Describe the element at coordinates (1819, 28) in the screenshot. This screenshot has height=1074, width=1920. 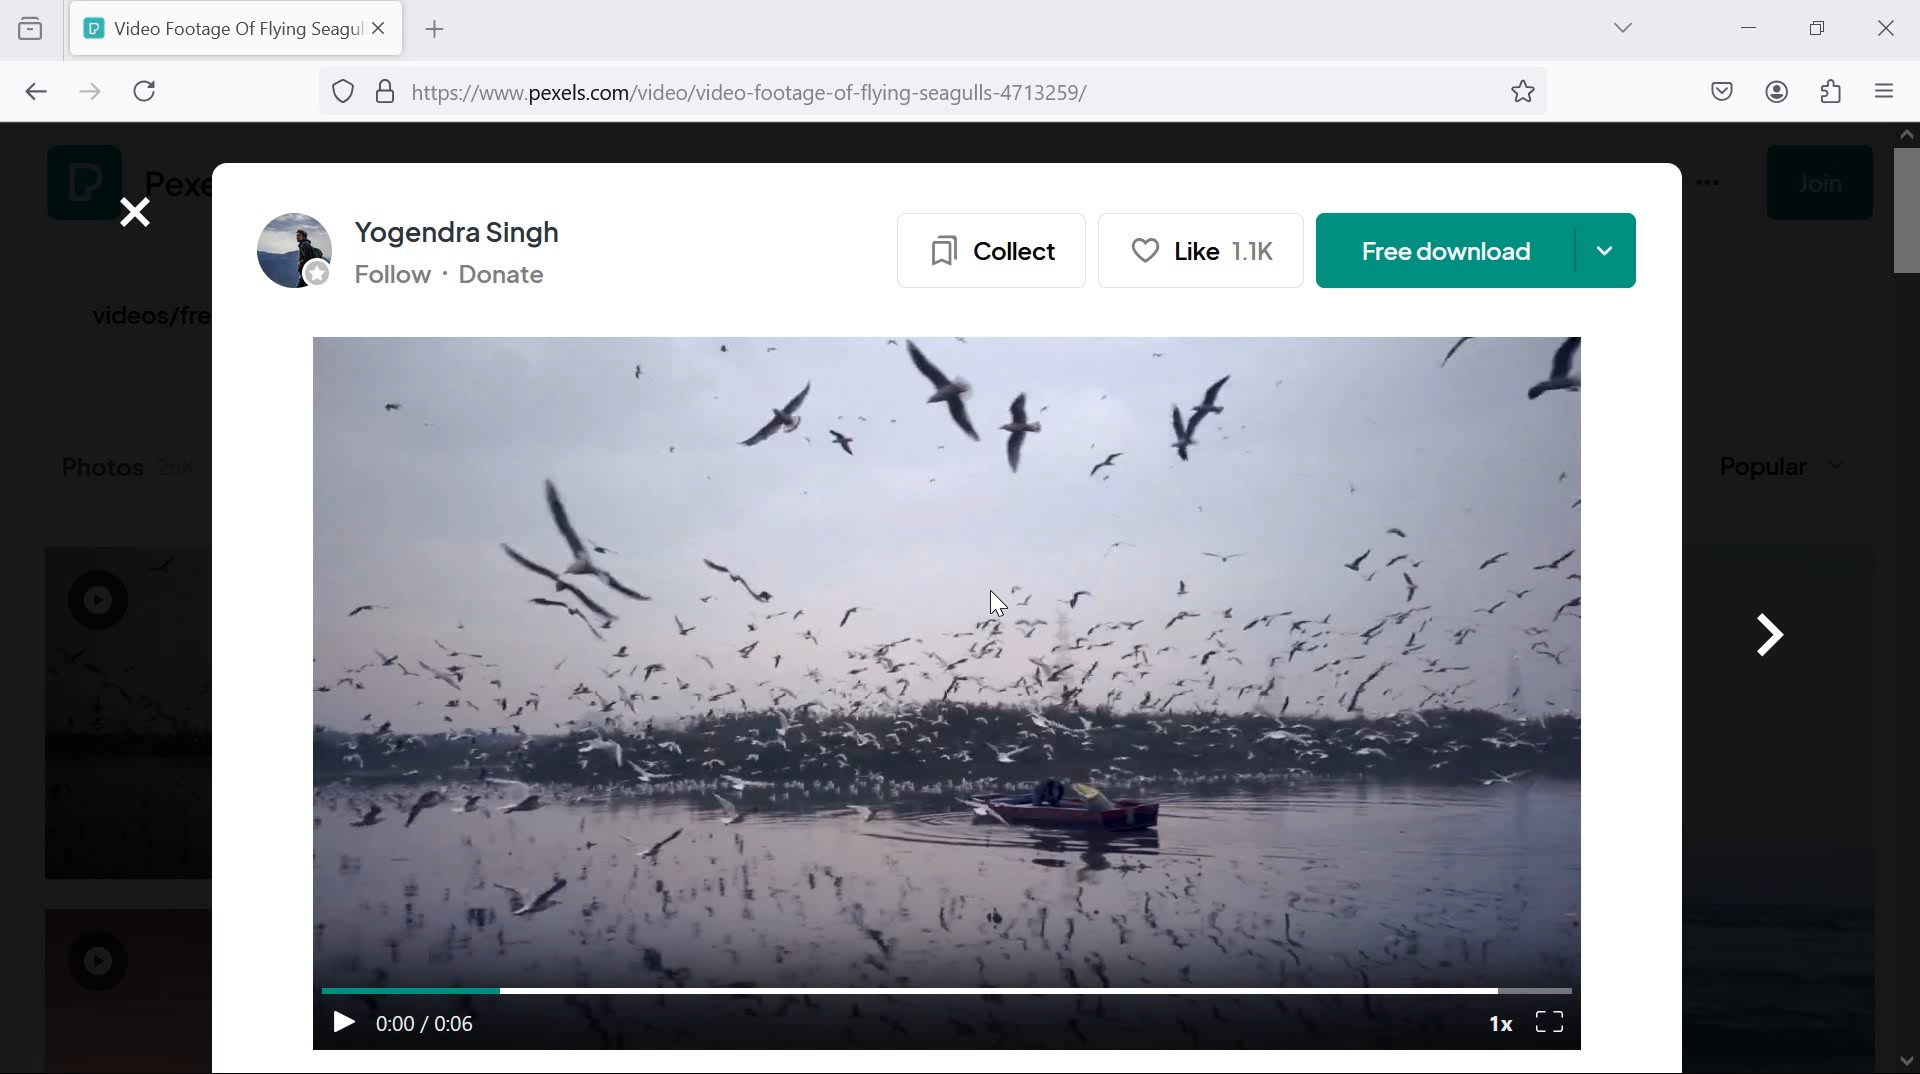
I see `restore down` at that location.